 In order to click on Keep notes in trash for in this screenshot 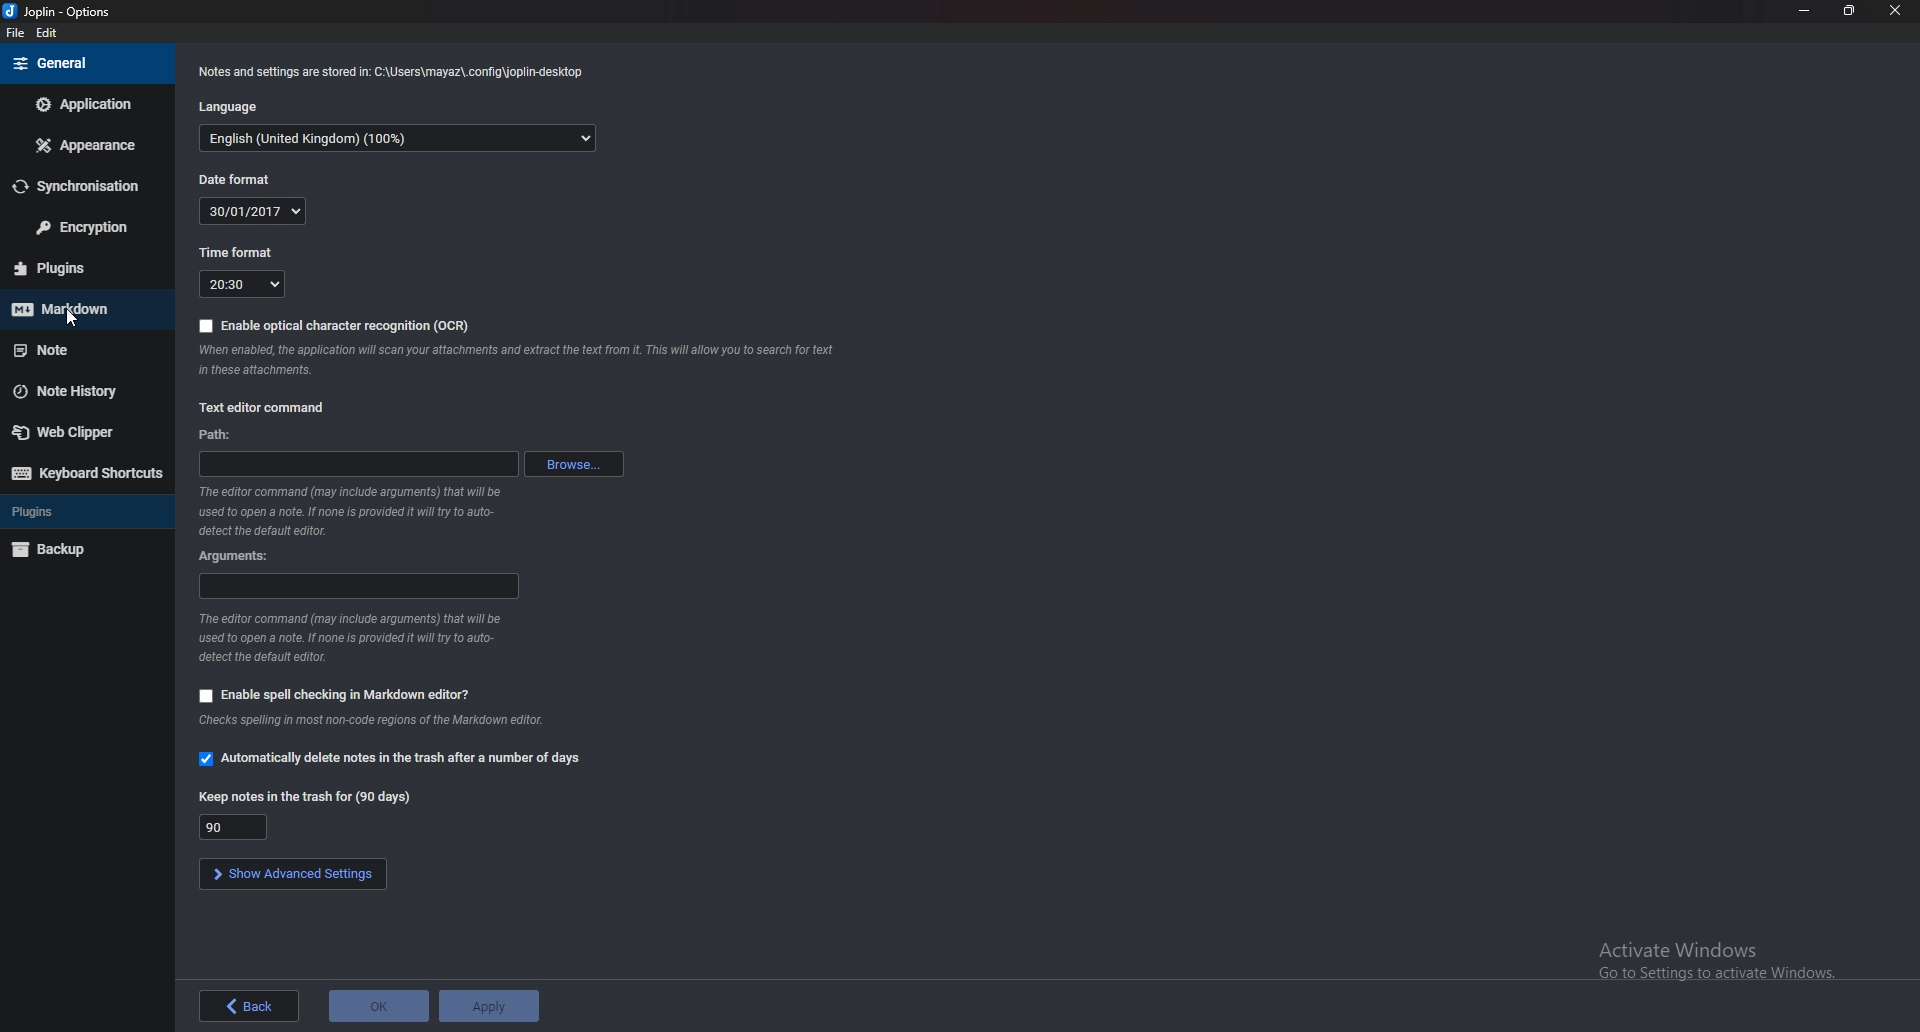, I will do `click(310, 795)`.